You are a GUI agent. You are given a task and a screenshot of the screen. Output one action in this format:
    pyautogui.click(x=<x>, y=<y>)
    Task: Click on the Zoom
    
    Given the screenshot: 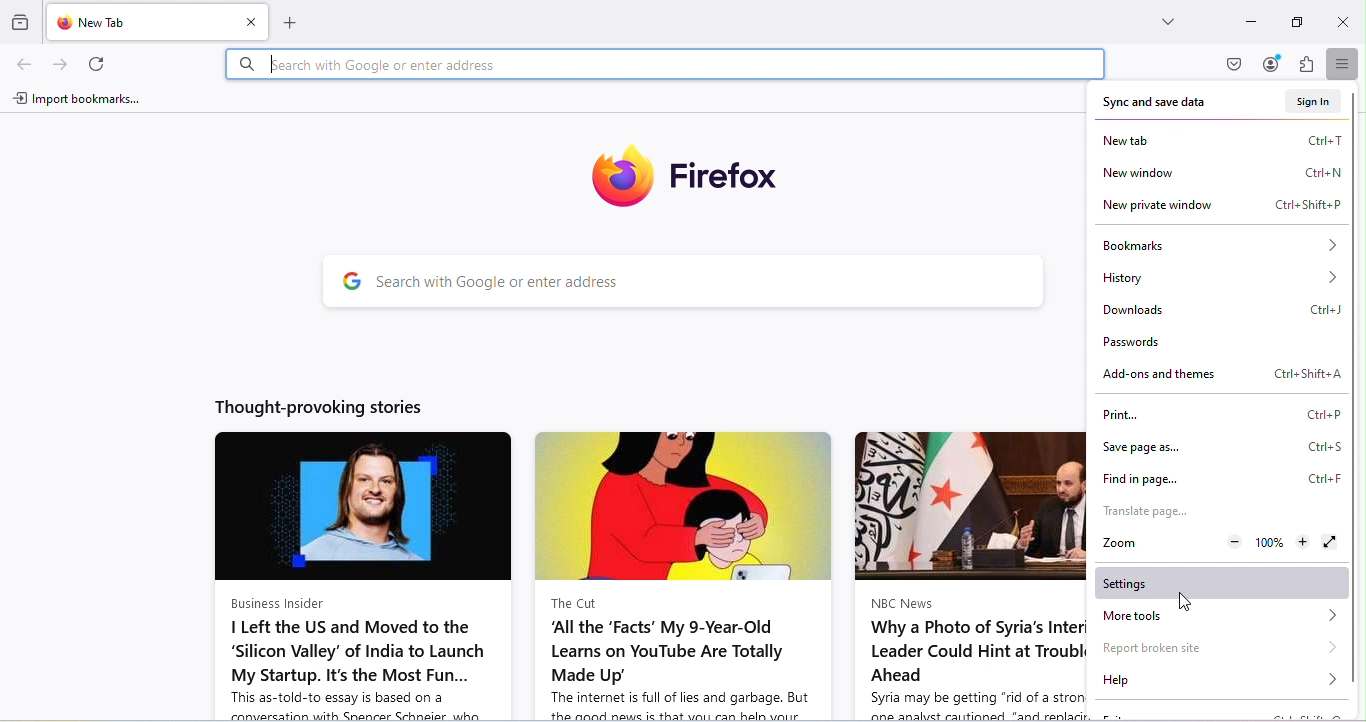 What is the action you would take?
    pyautogui.click(x=1125, y=542)
    